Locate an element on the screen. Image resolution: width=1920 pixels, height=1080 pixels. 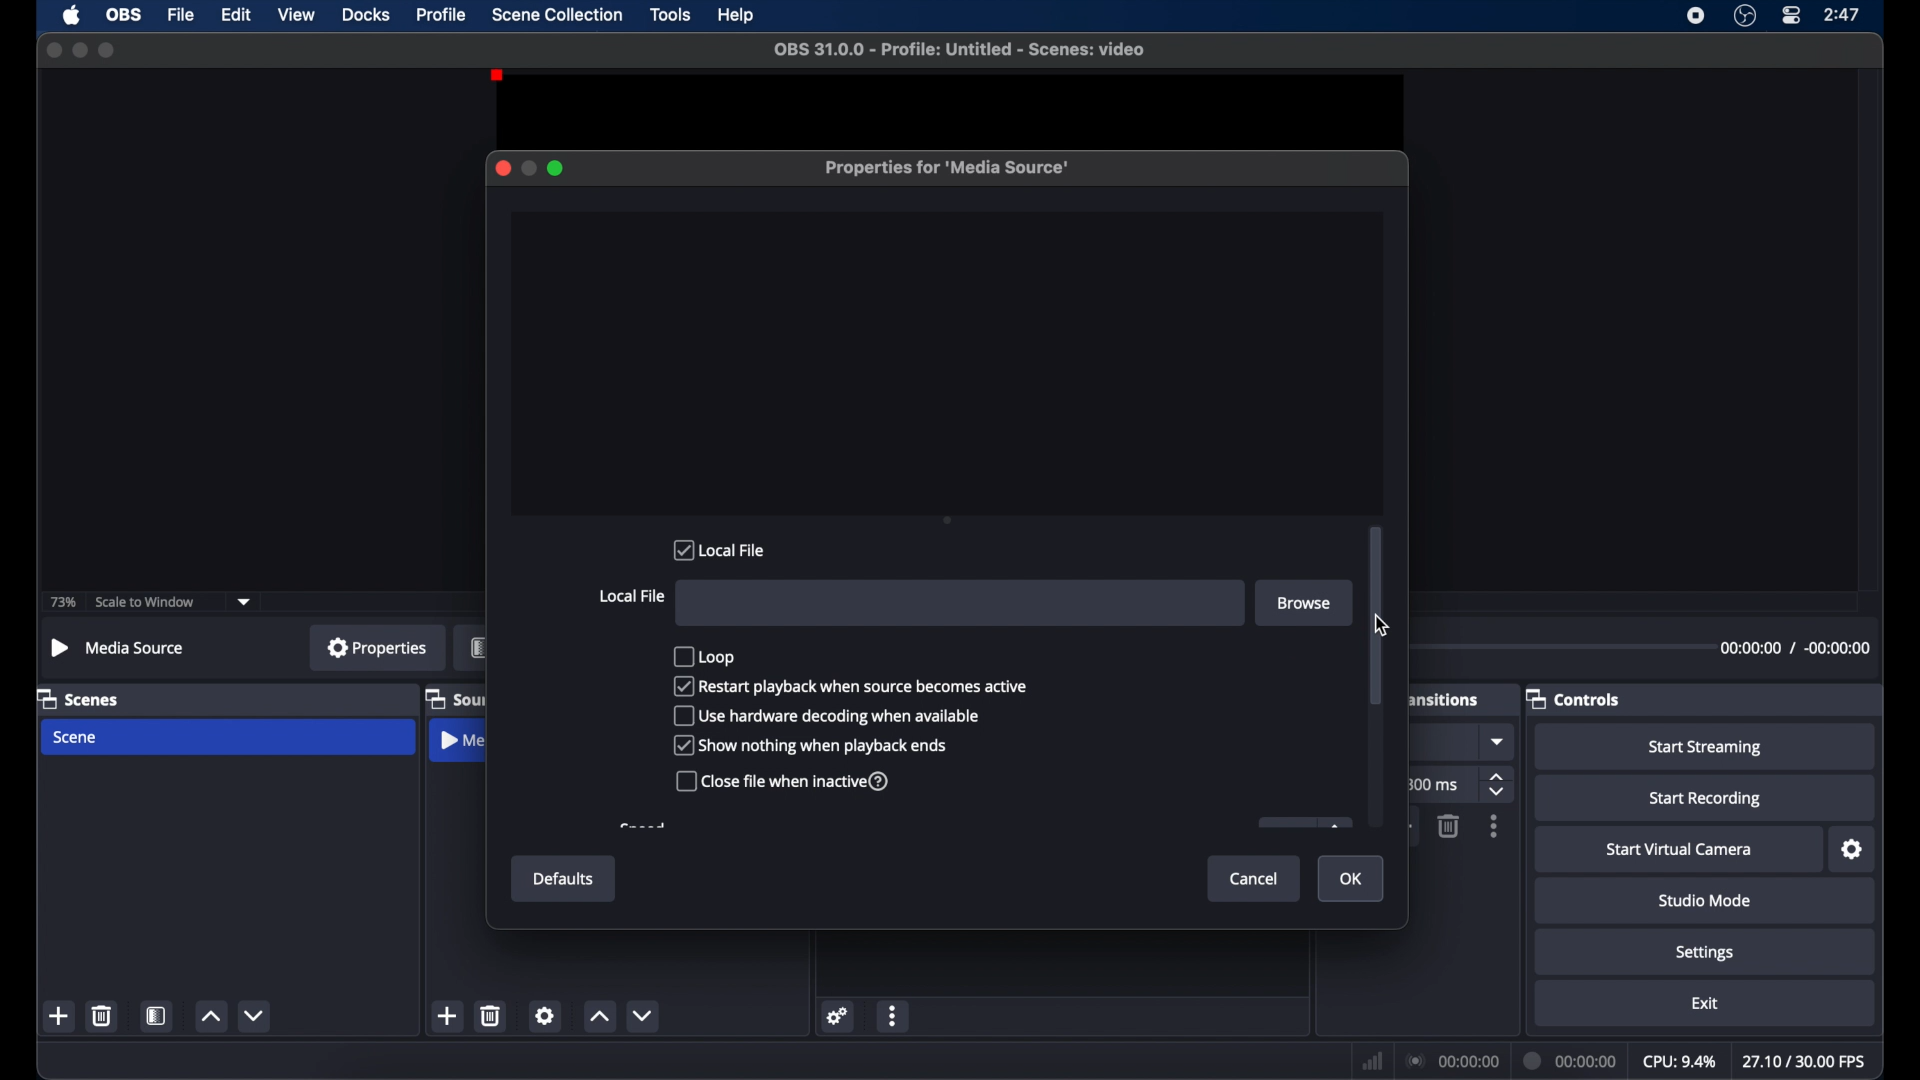
time is located at coordinates (1843, 15).